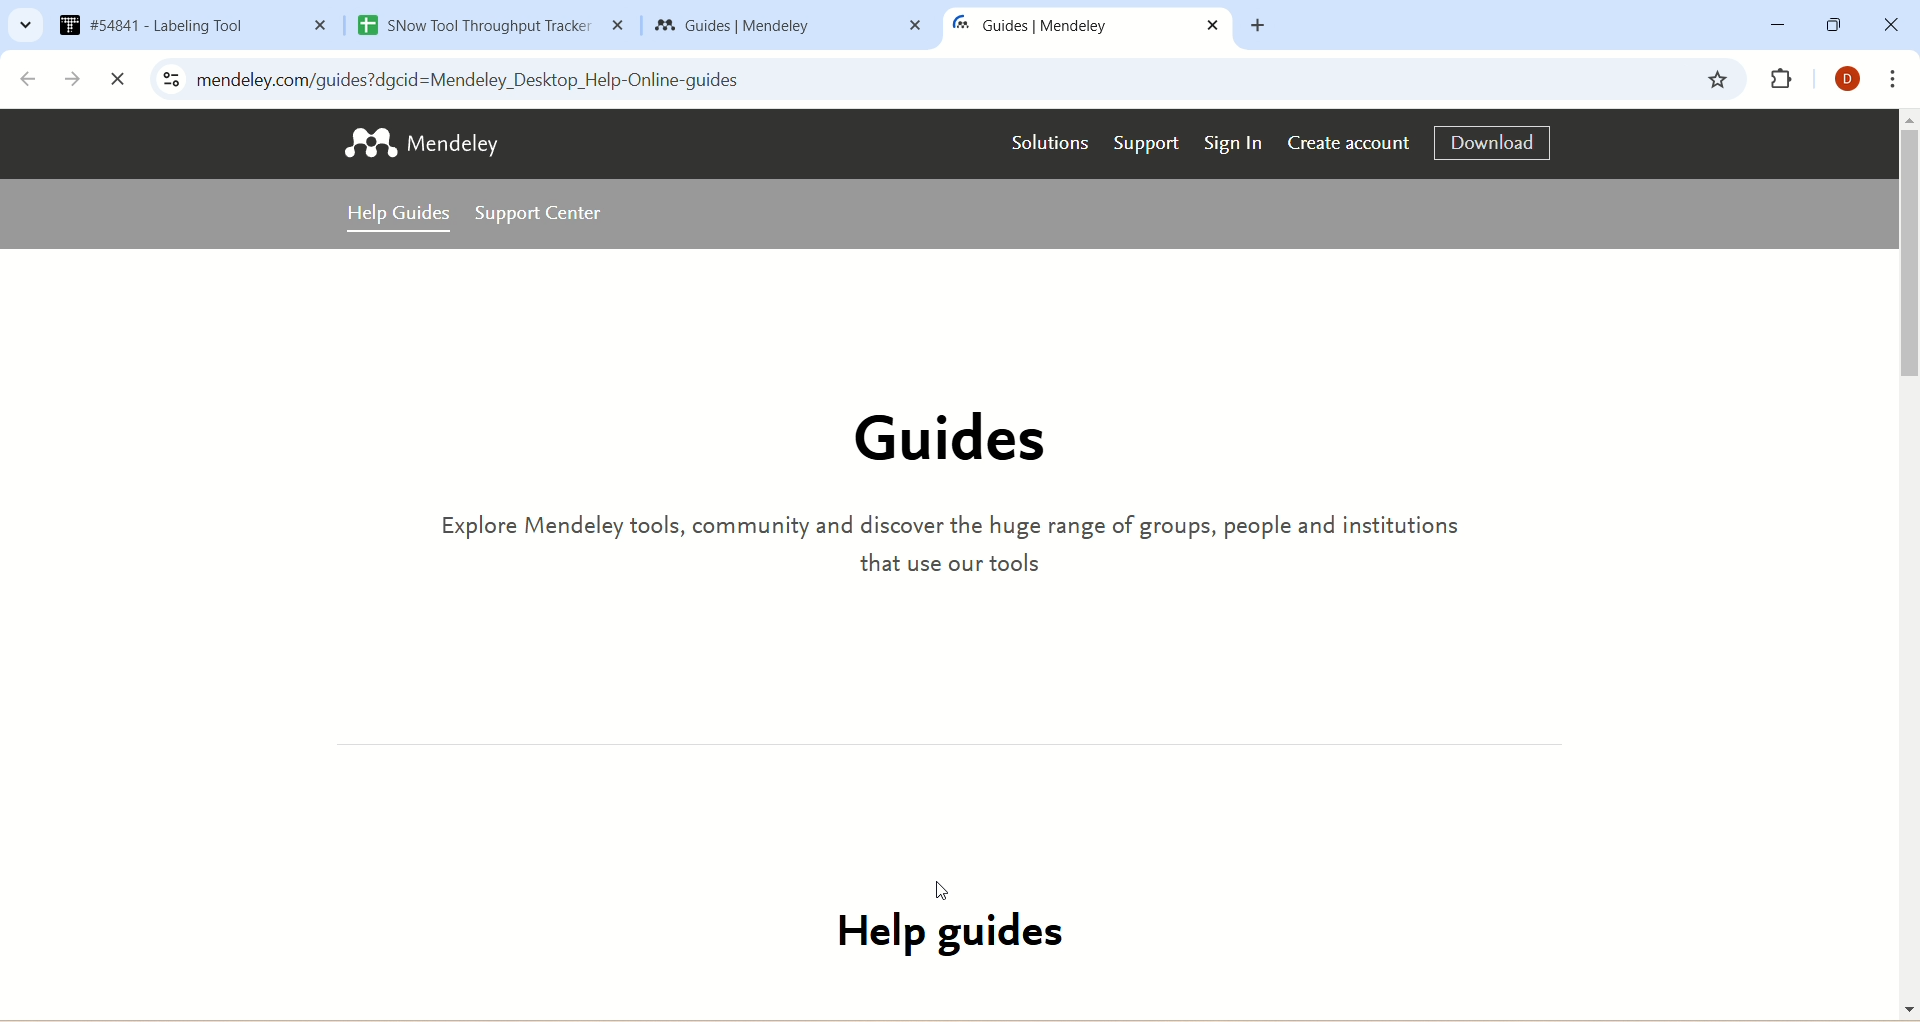  I want to click on account, so click(1844, 80).